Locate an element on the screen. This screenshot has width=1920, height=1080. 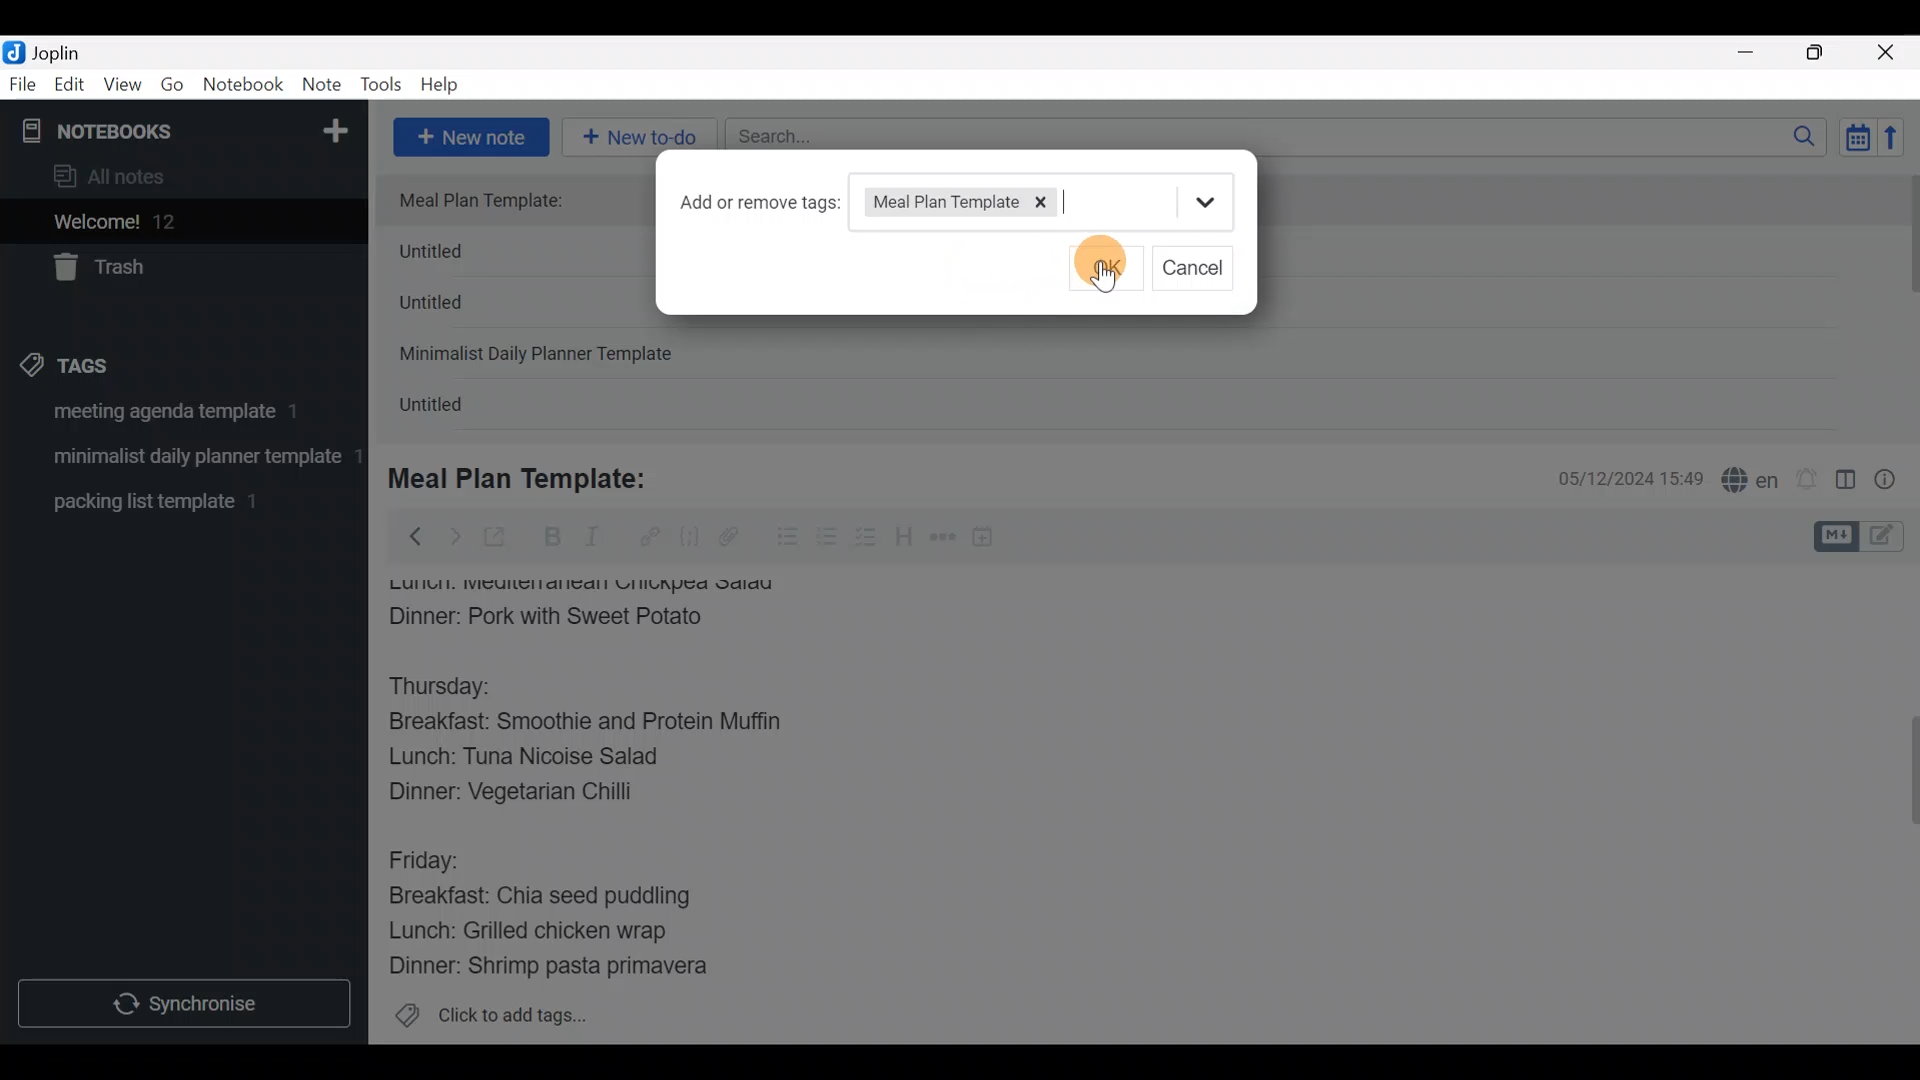
Dinner: Pork with Sweet Potato is located at coordinates (573, 617).